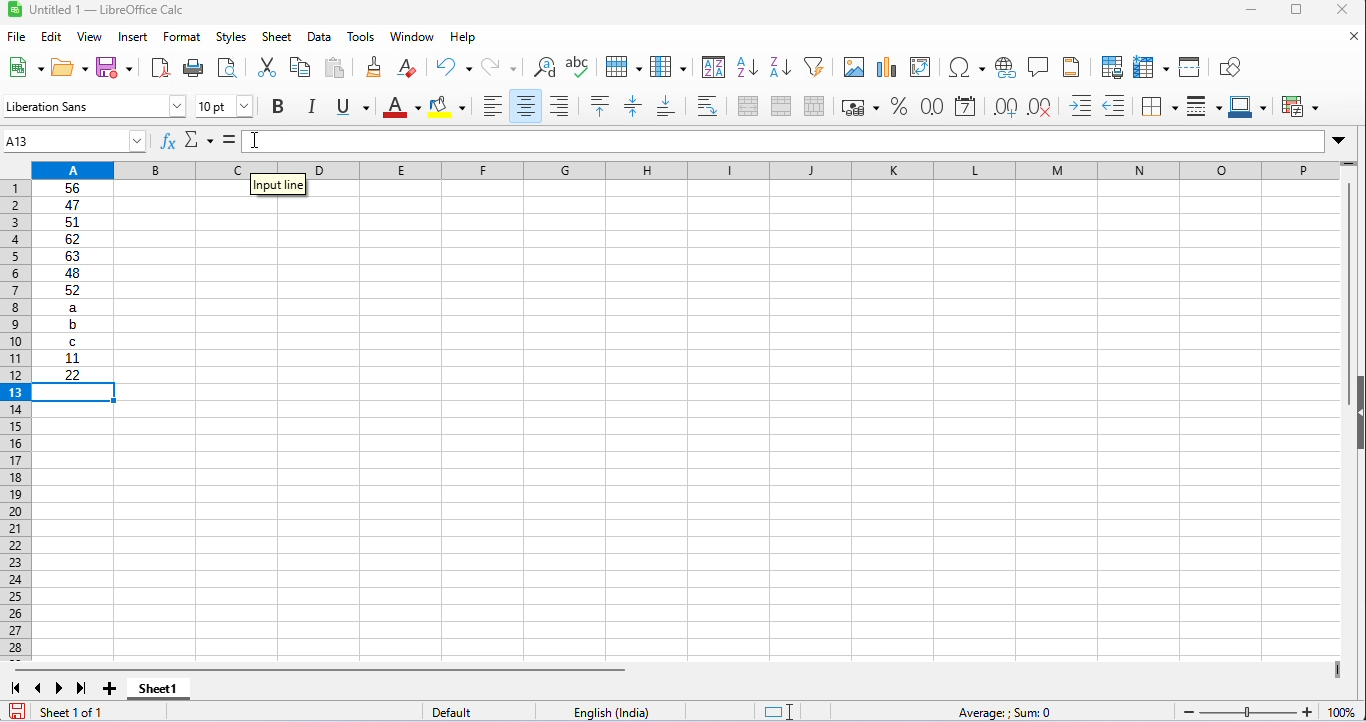 The width and height of the screenshot is (1366, 722). Describe the element at coordinates (1204, 106) in the screenshot. I see `border style` at that location.